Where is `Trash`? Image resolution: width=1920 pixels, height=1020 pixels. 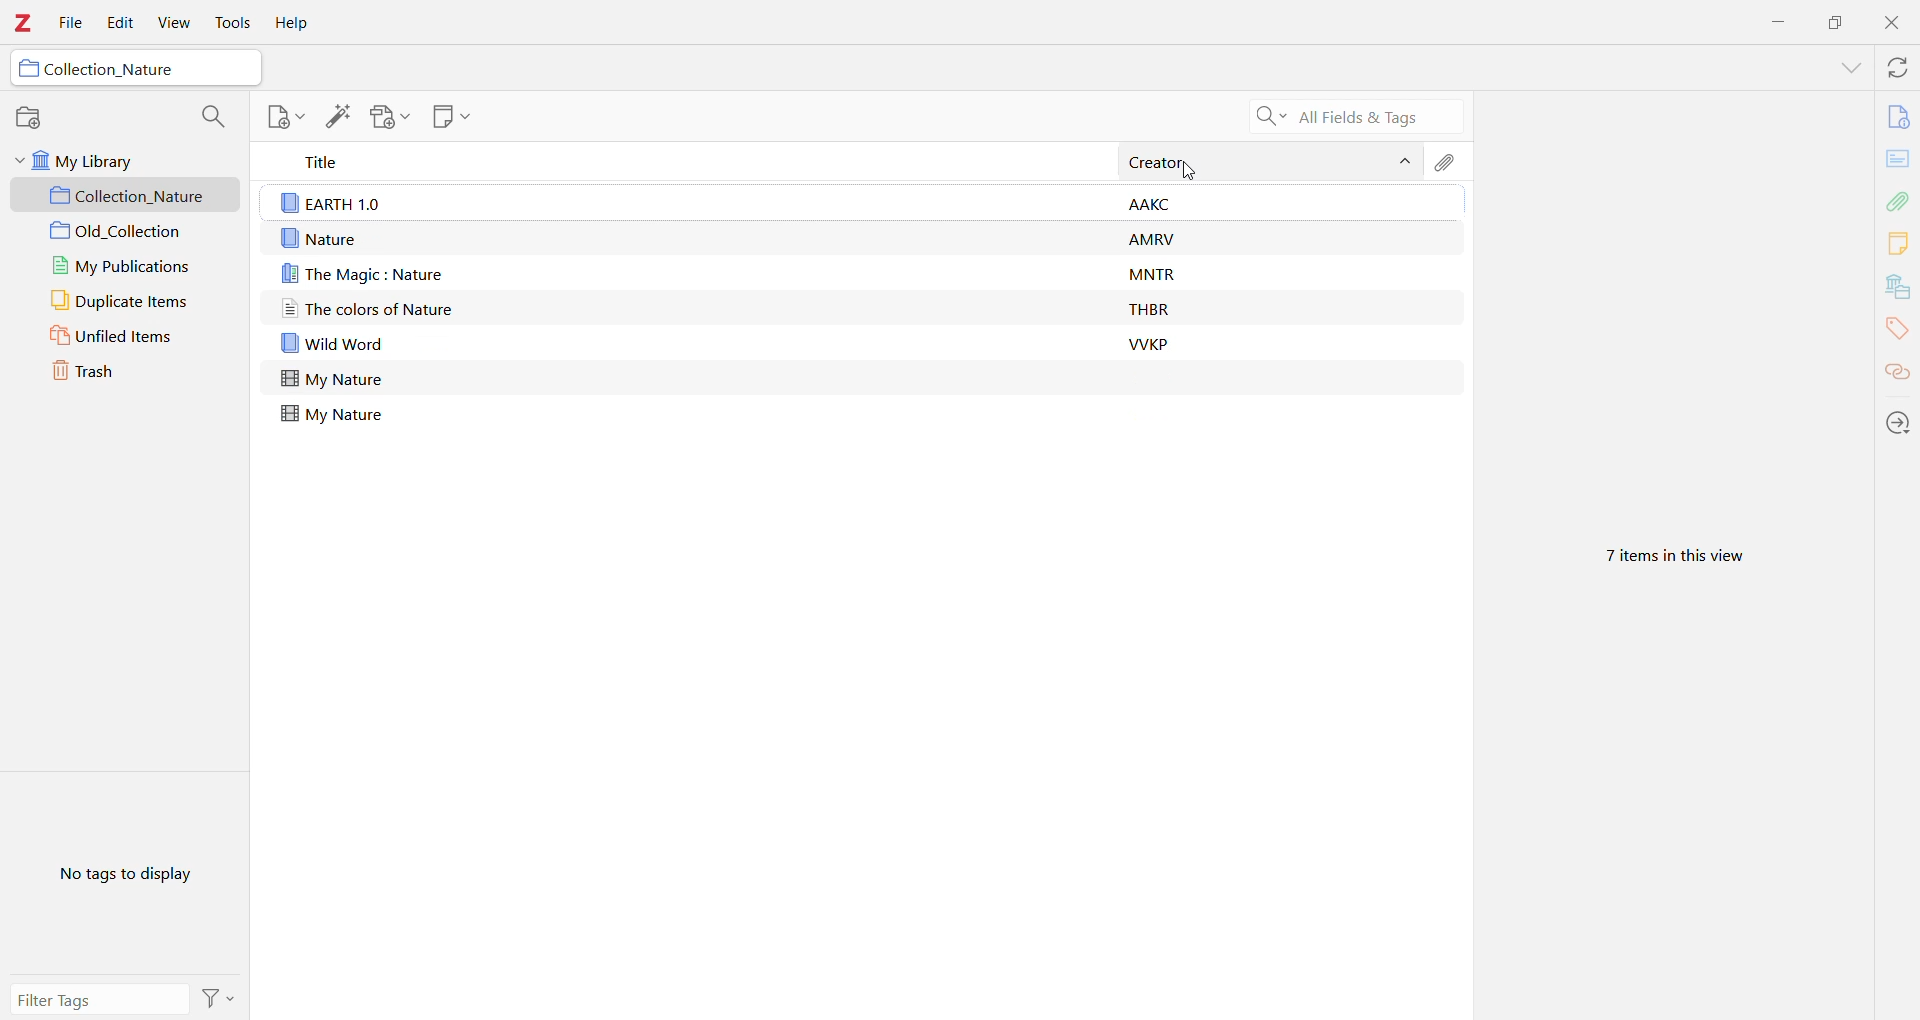 Trash is located at coordinates (133, 372).